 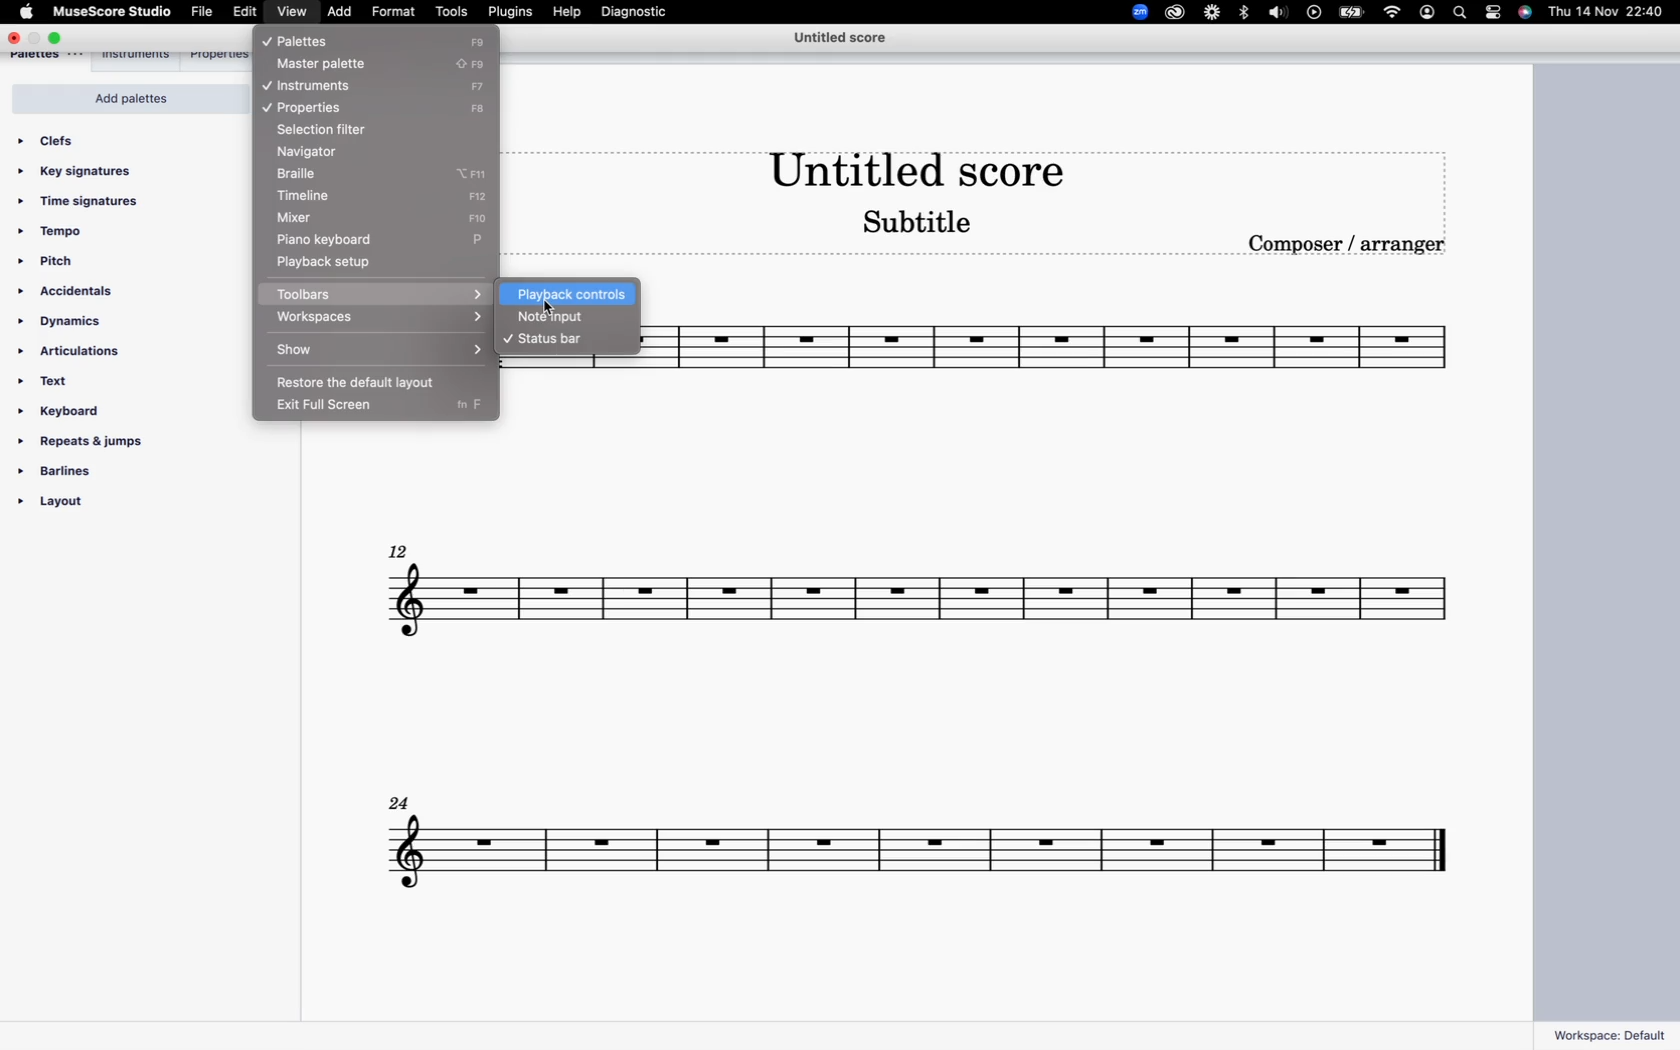 I want to click on tempo, so click(x=59, y=232).